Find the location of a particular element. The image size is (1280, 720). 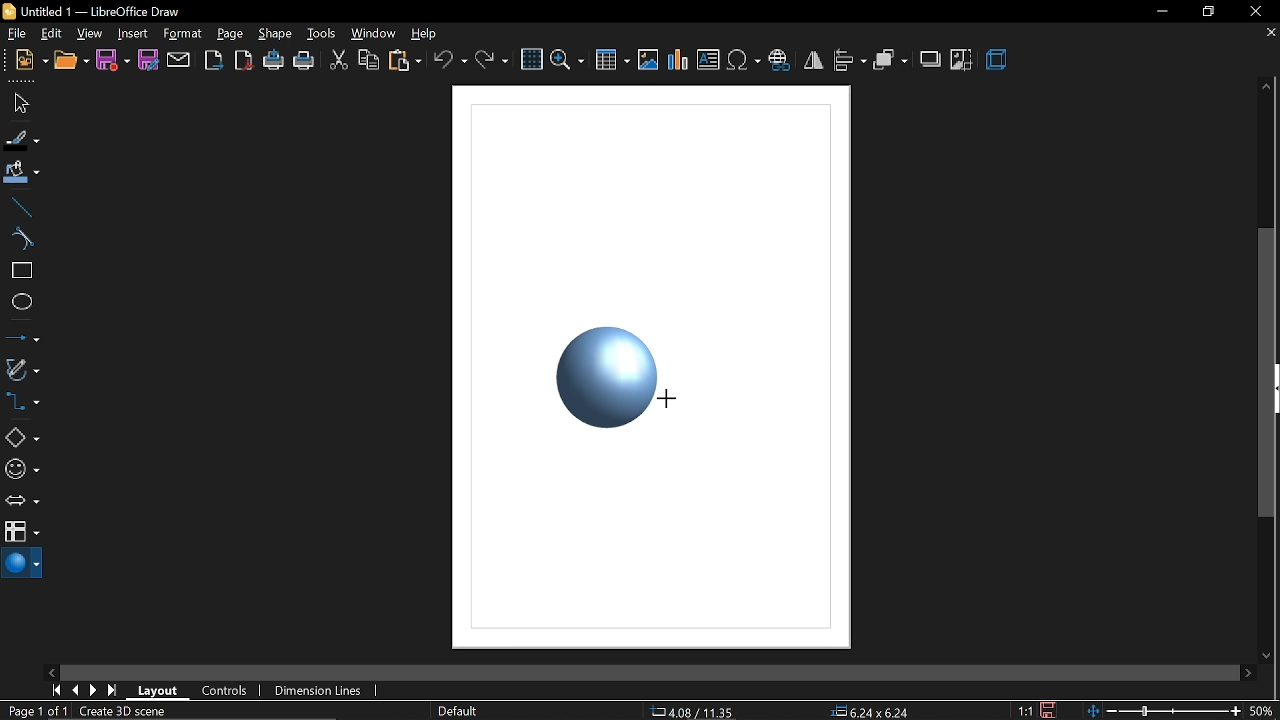

line is located at coordinates (20, 207).